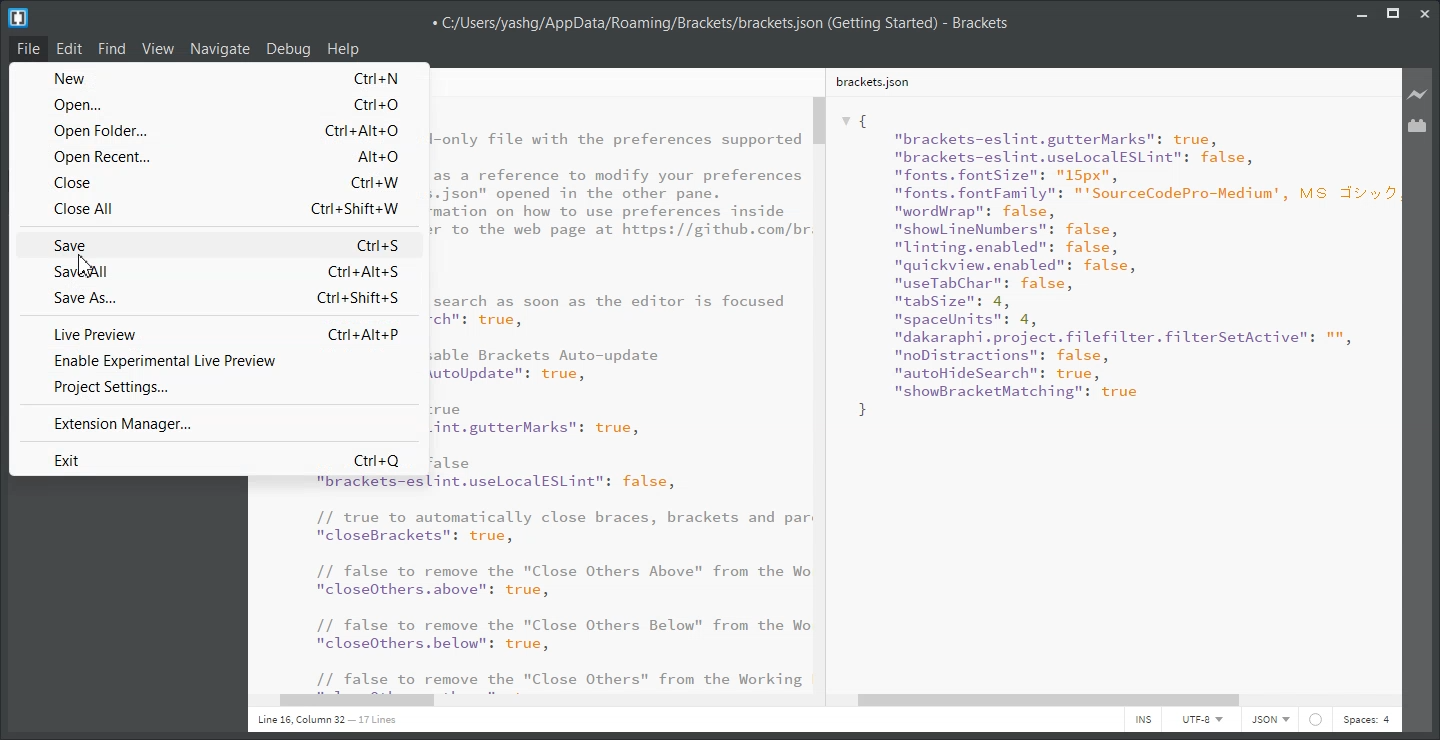 This screenshot has height=740, width=1440. I want to click on cursor, so click(91, 263).